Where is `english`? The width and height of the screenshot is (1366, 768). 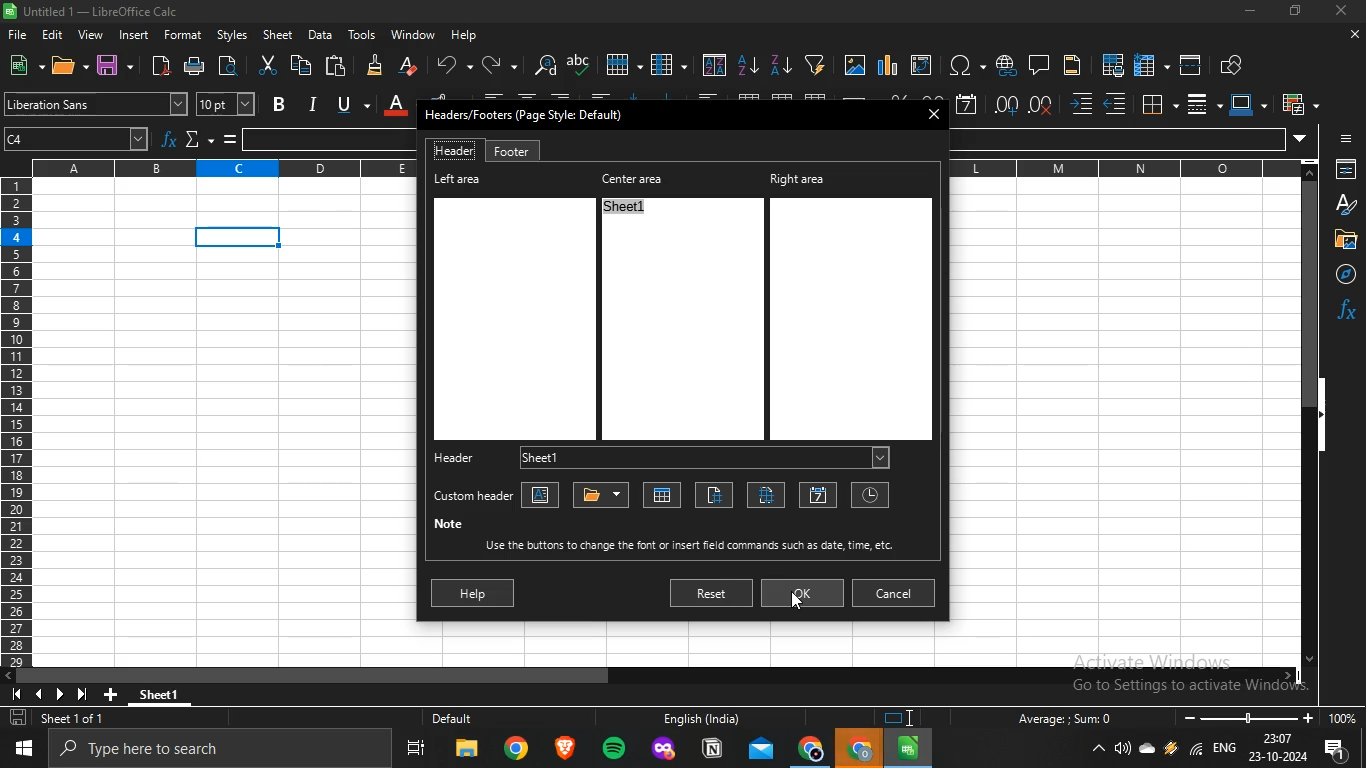 english is located at coordinates (1223, 750).